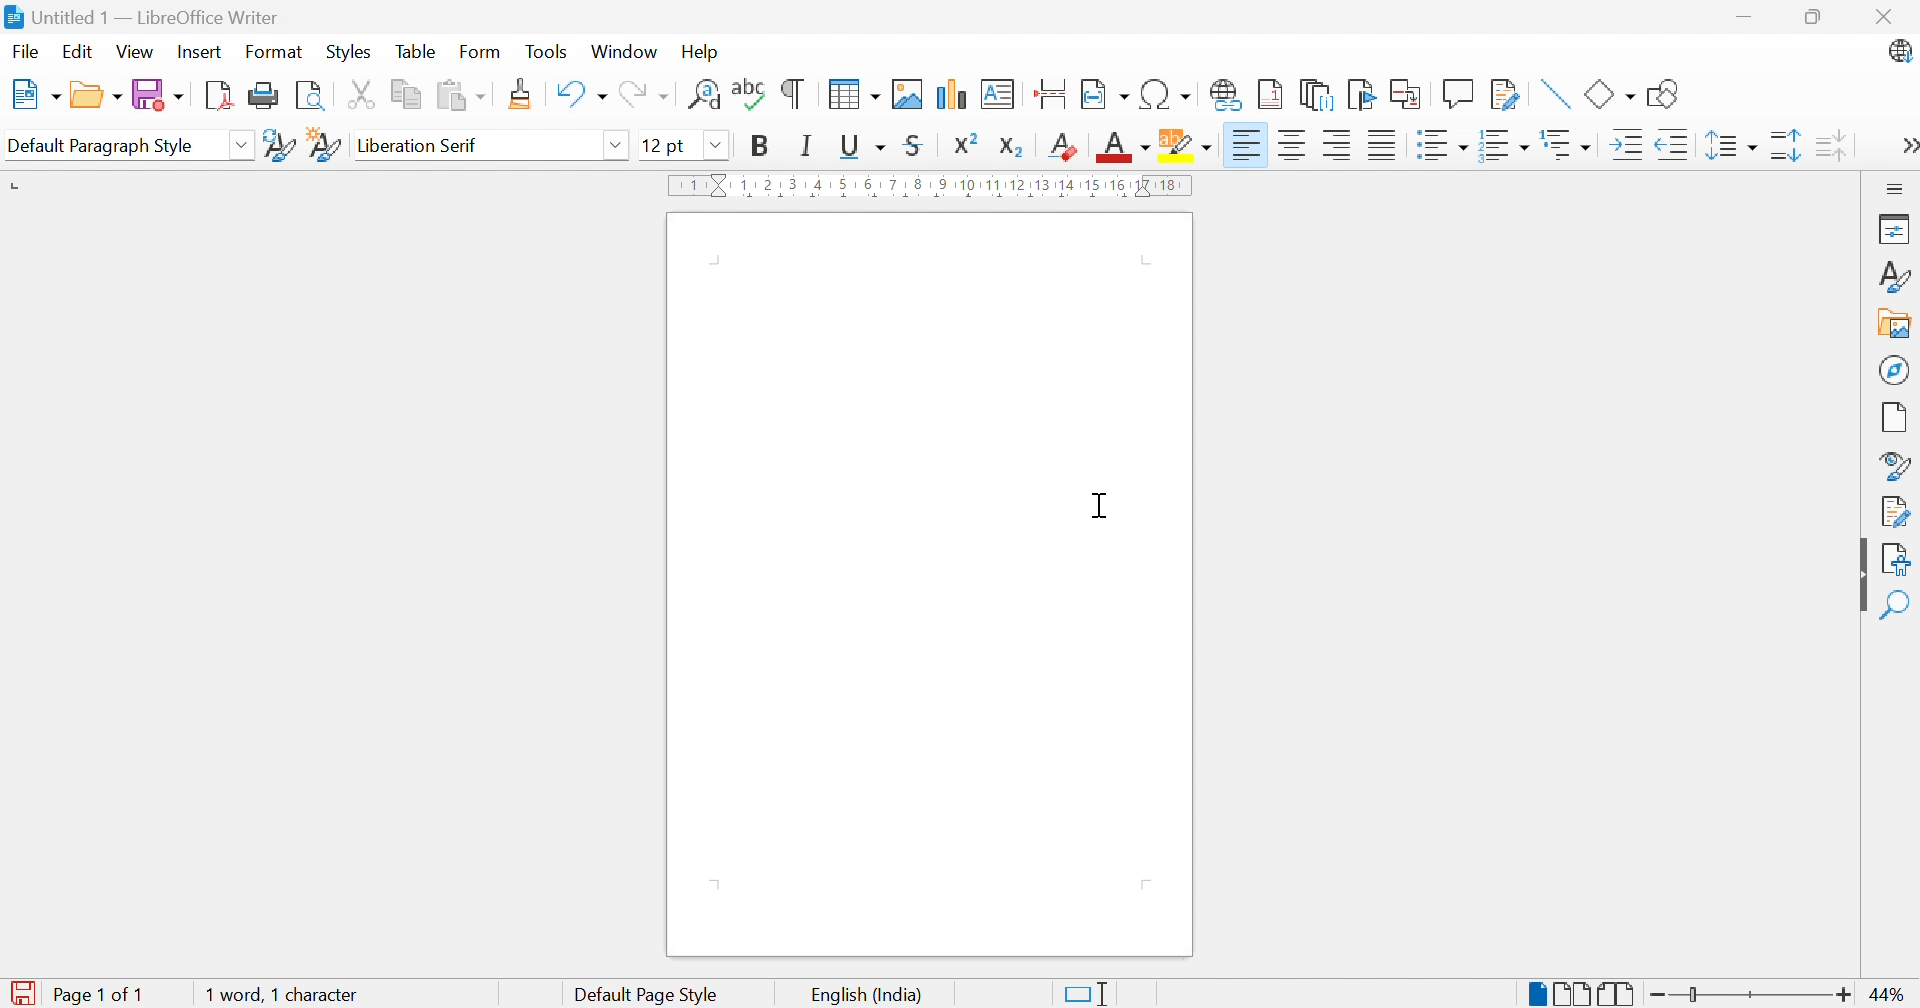 This screenshot has height=1008, width=1920. What do you see at coordinates (1507, 148) in the screenshot?
I see `Toggle ordered list` at bounding box center [1507, 148].